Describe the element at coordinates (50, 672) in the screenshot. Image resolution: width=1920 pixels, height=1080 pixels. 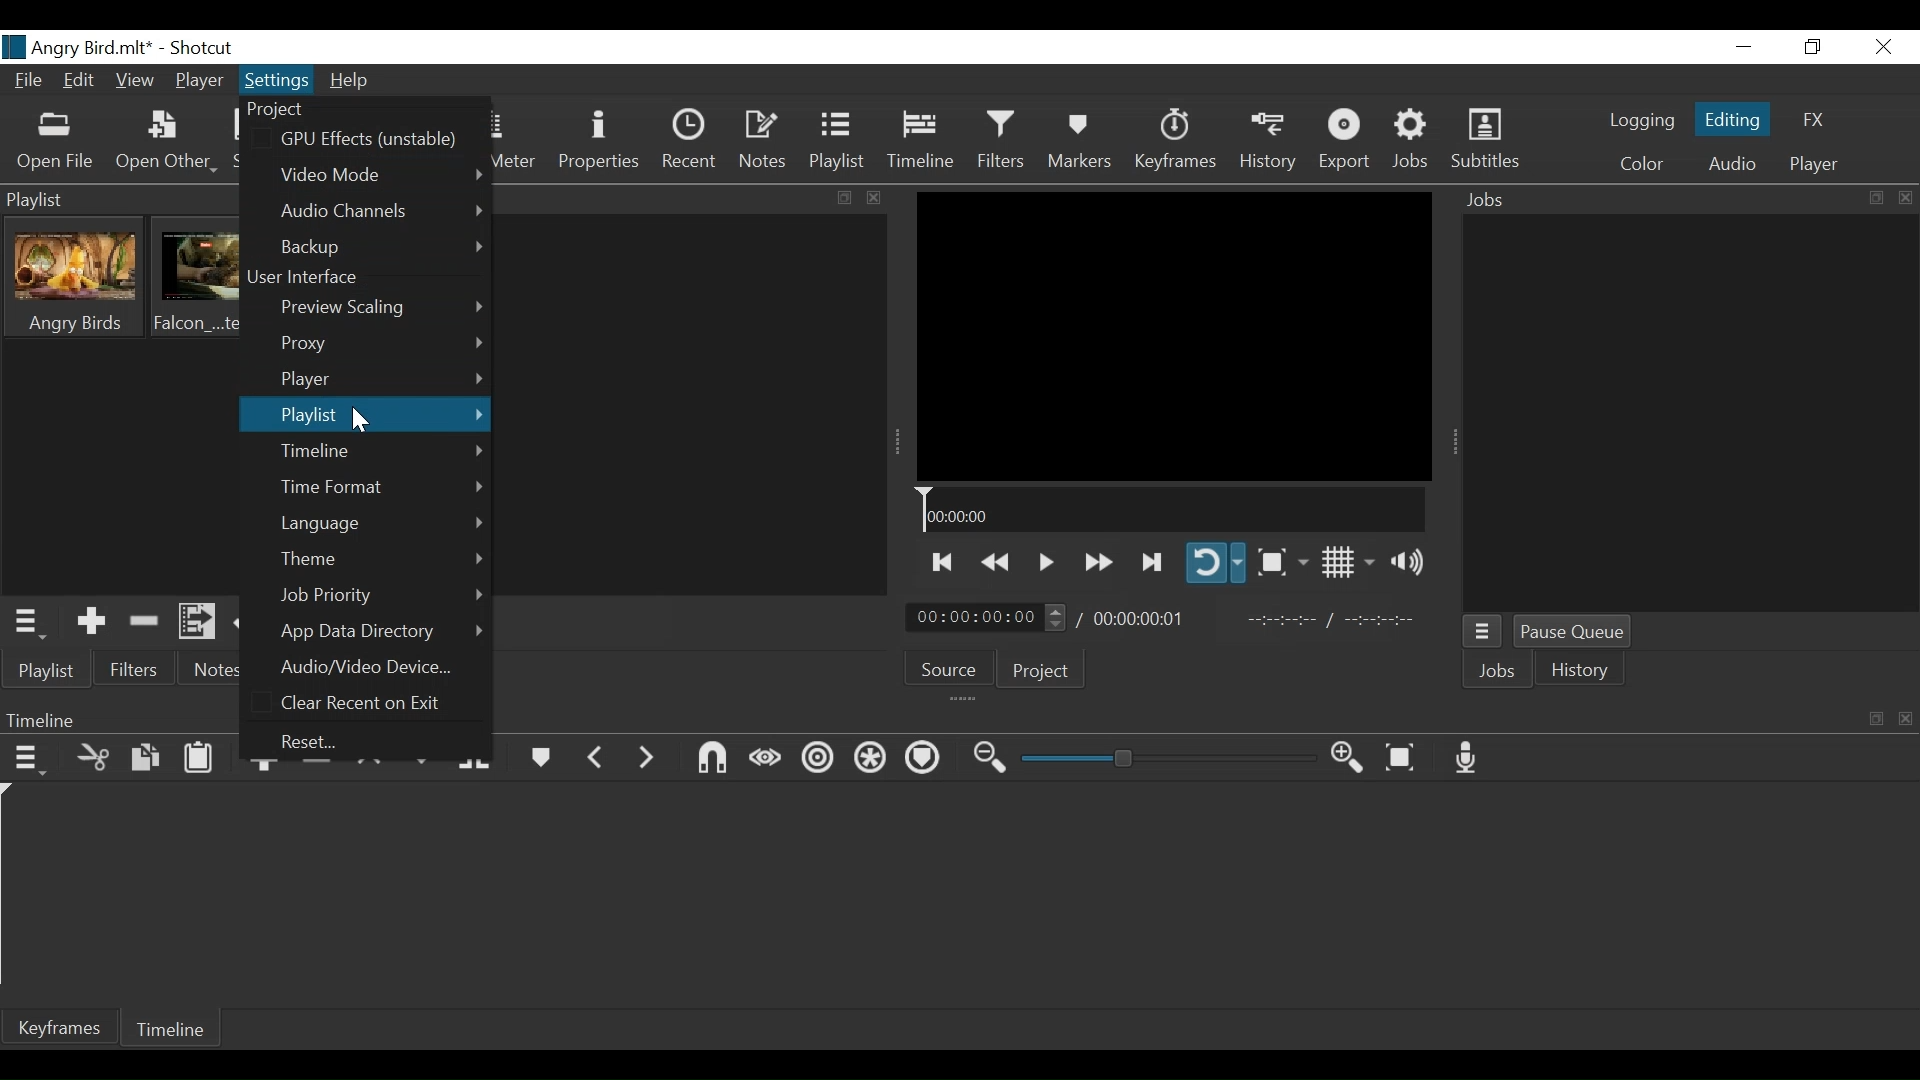
I see `Playlist` at that location.